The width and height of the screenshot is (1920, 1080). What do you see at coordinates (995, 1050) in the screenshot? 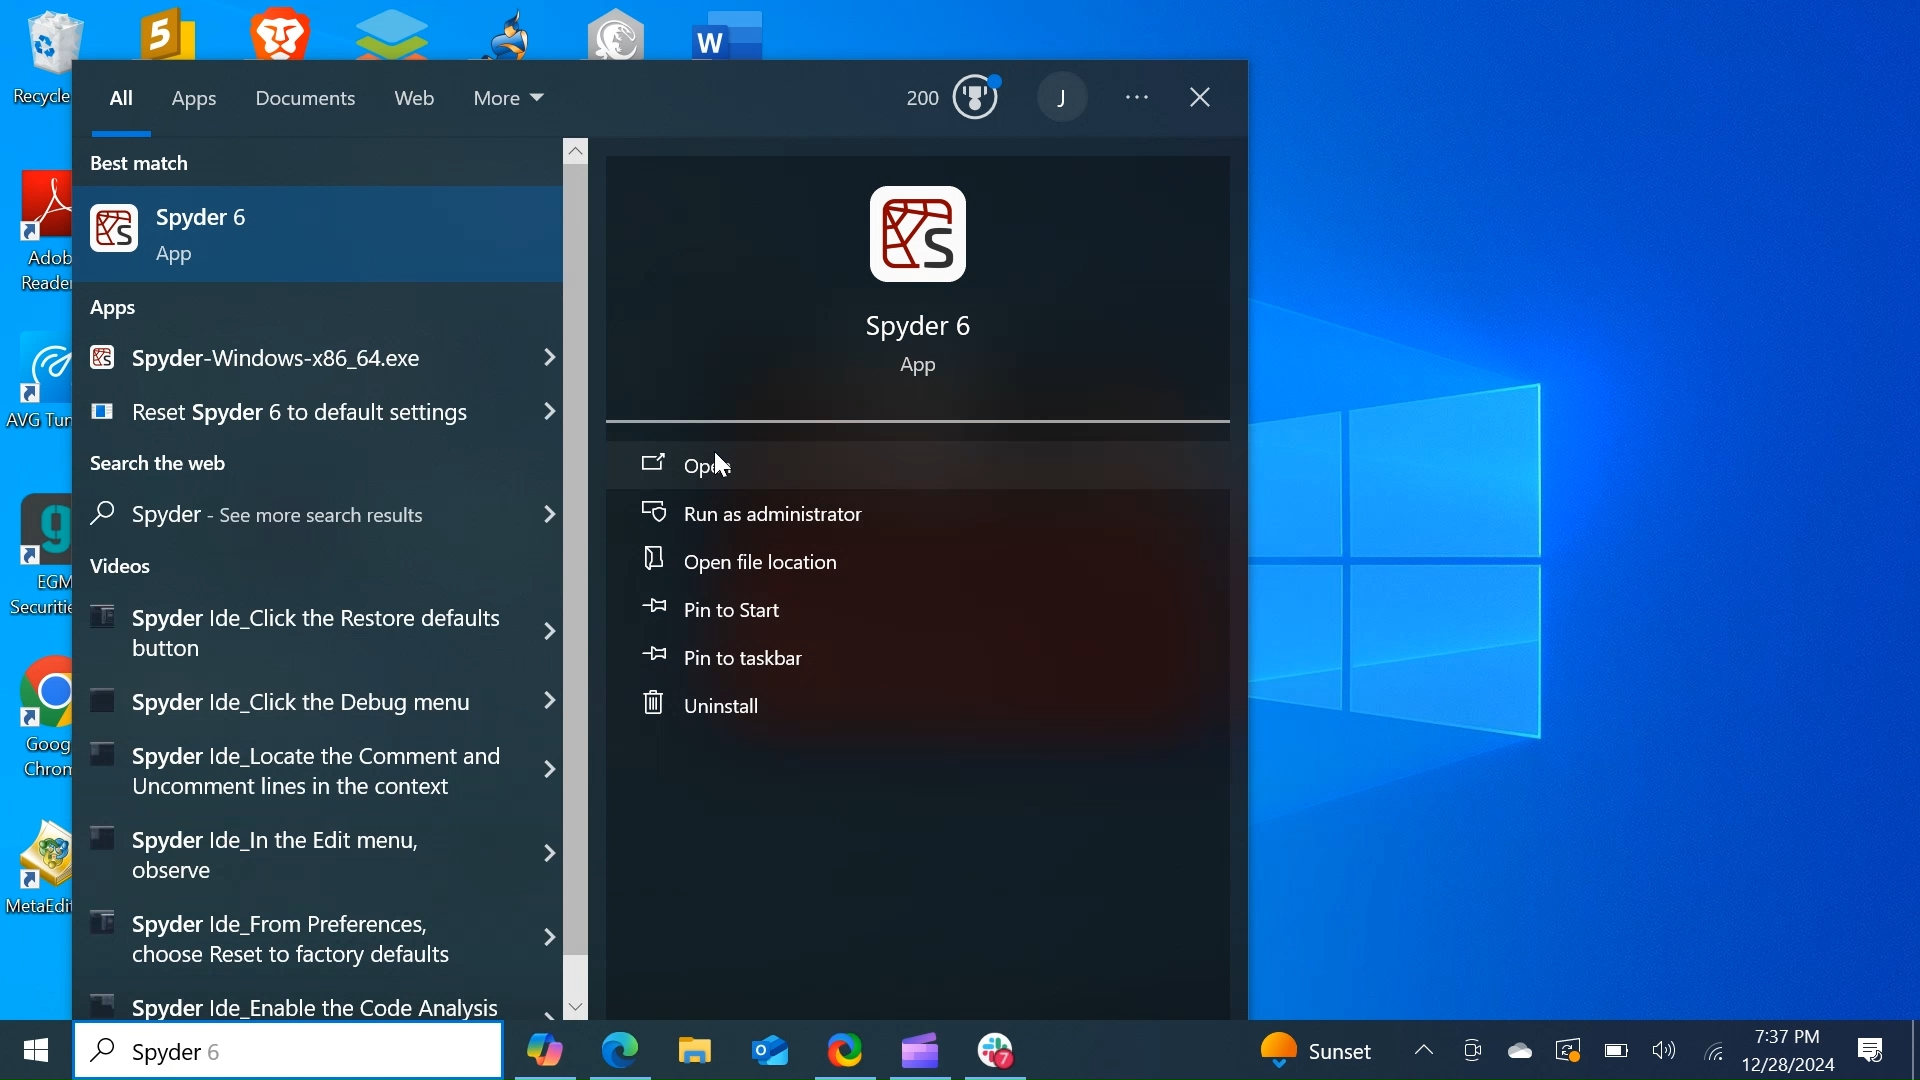
I see `Slack` at bounding box center [995, 1050].